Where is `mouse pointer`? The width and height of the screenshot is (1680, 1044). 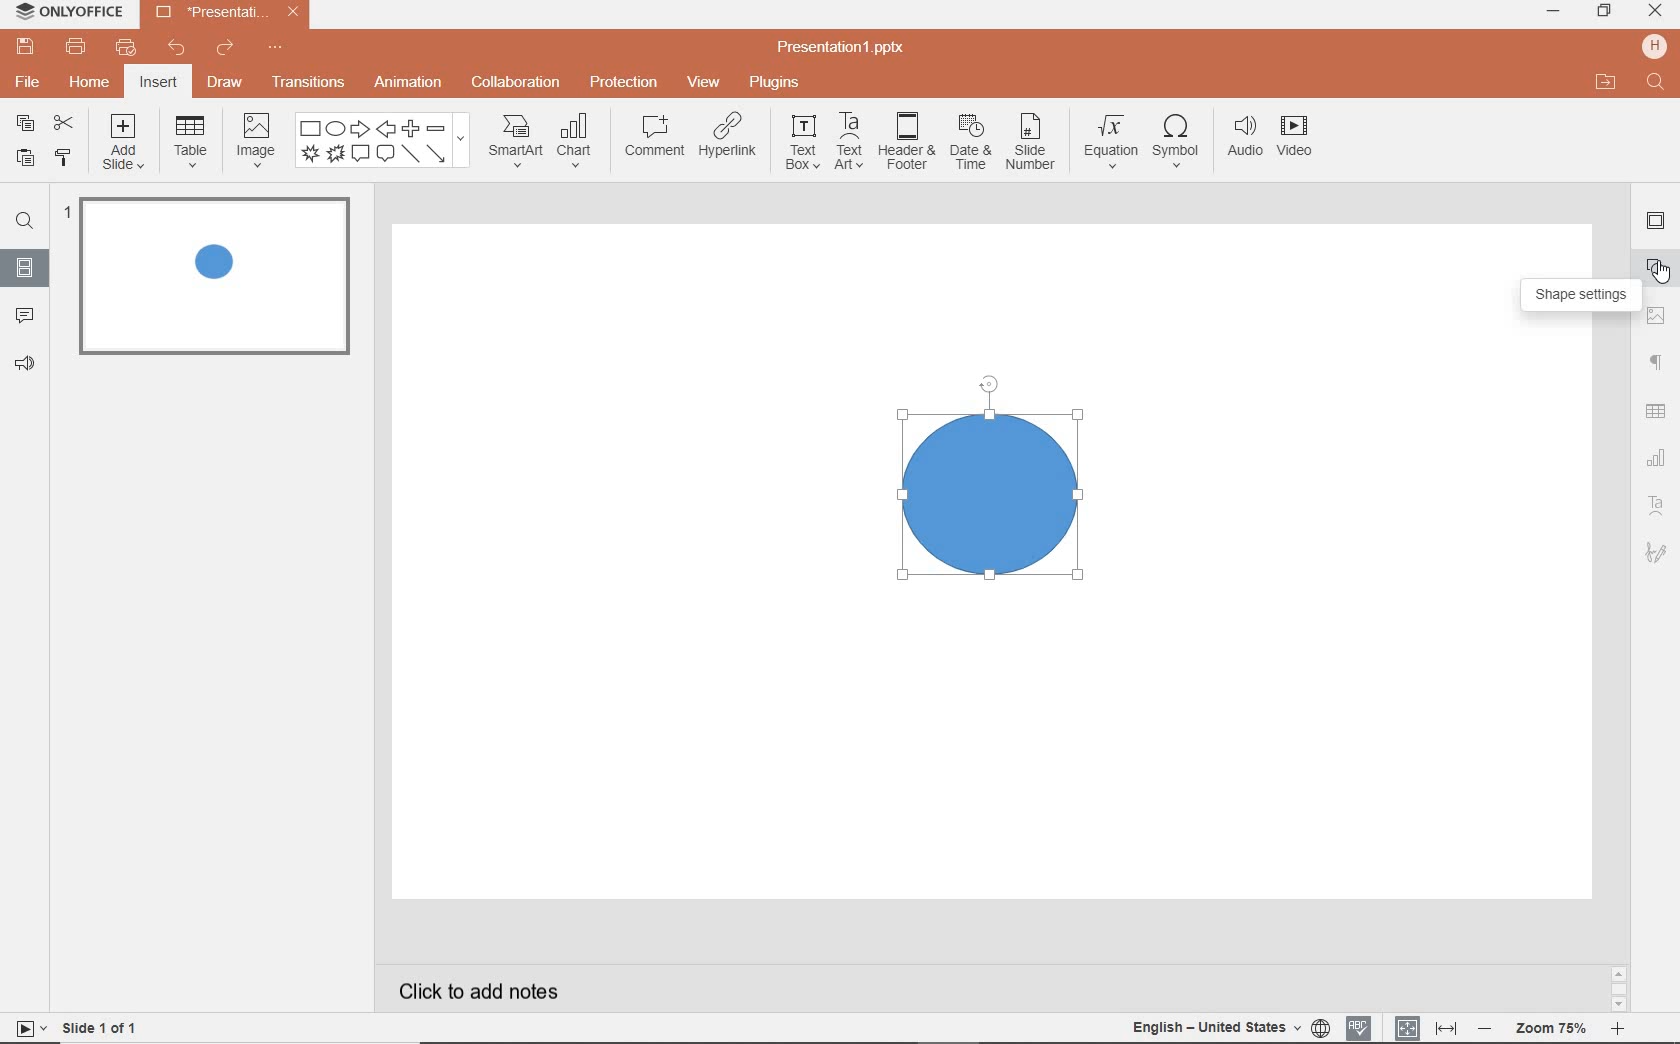 mouse pointer is located at coordinates (1664, 276).